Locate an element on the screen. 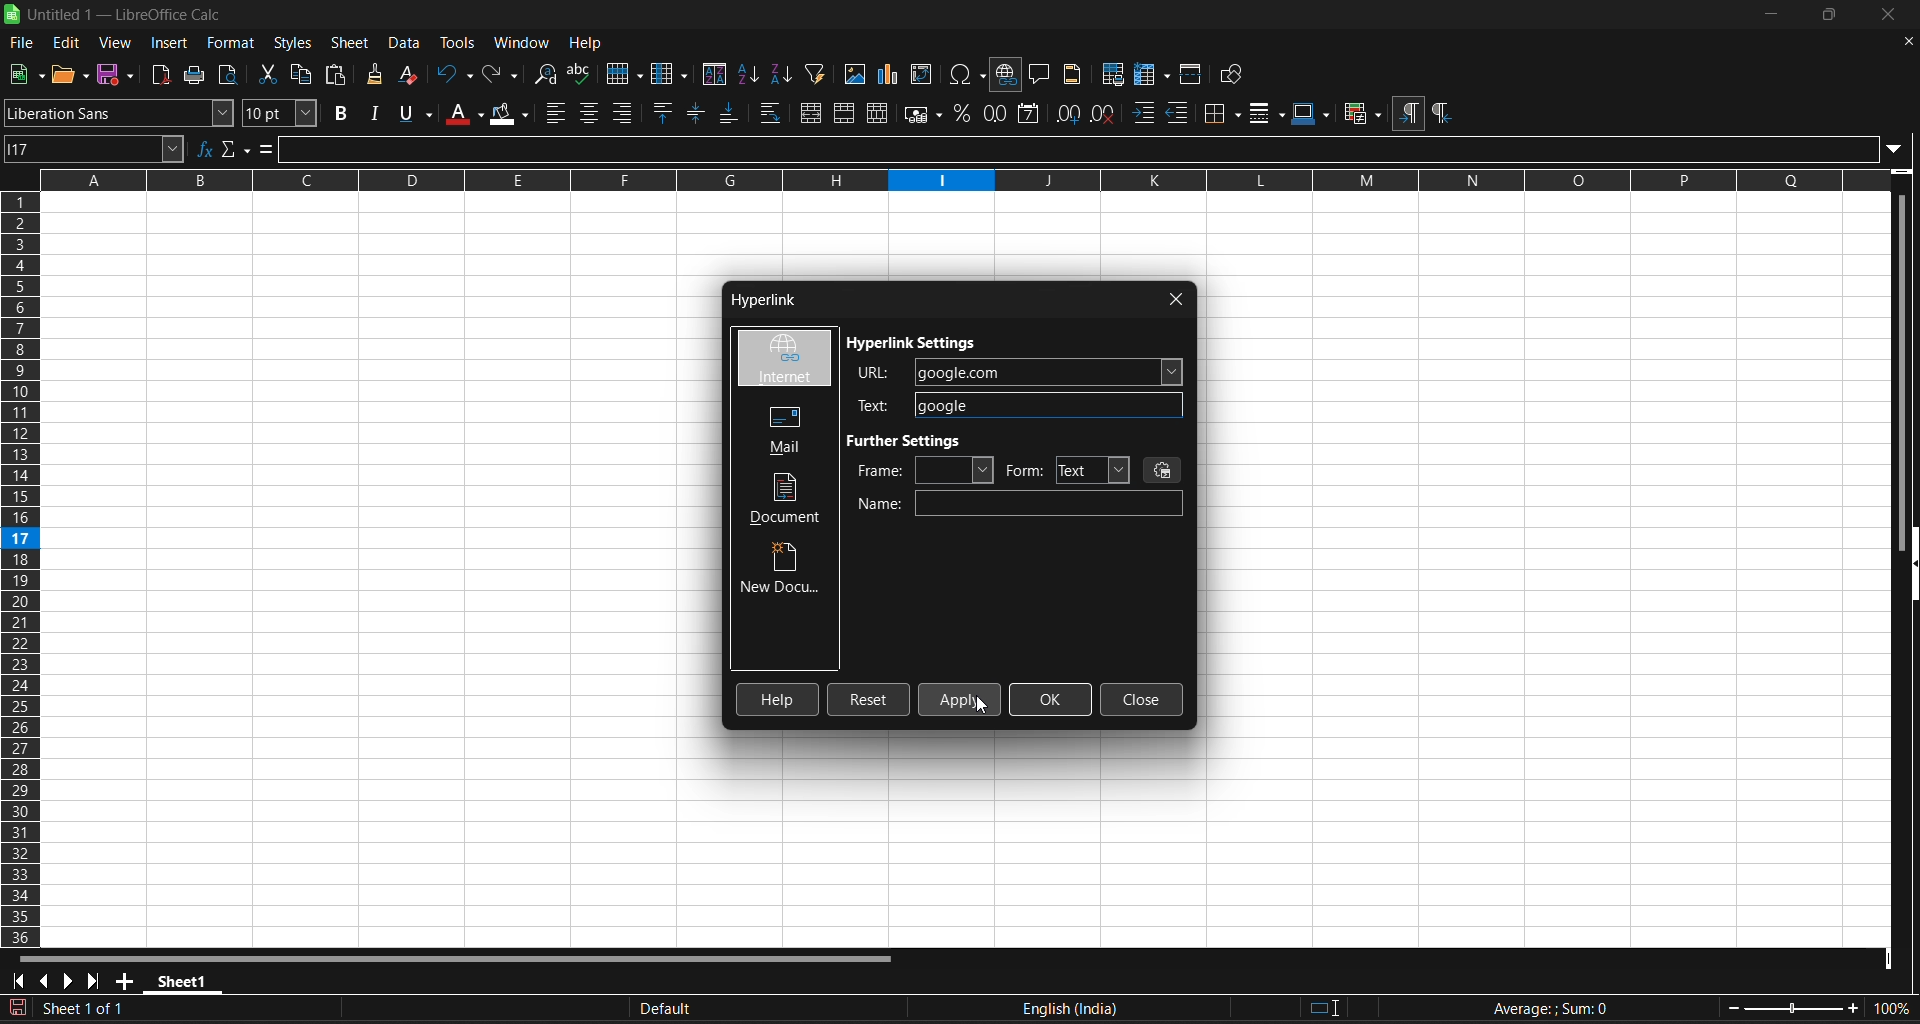 The image size is (1920, 1024). name box is located at coordinates (96, 149).